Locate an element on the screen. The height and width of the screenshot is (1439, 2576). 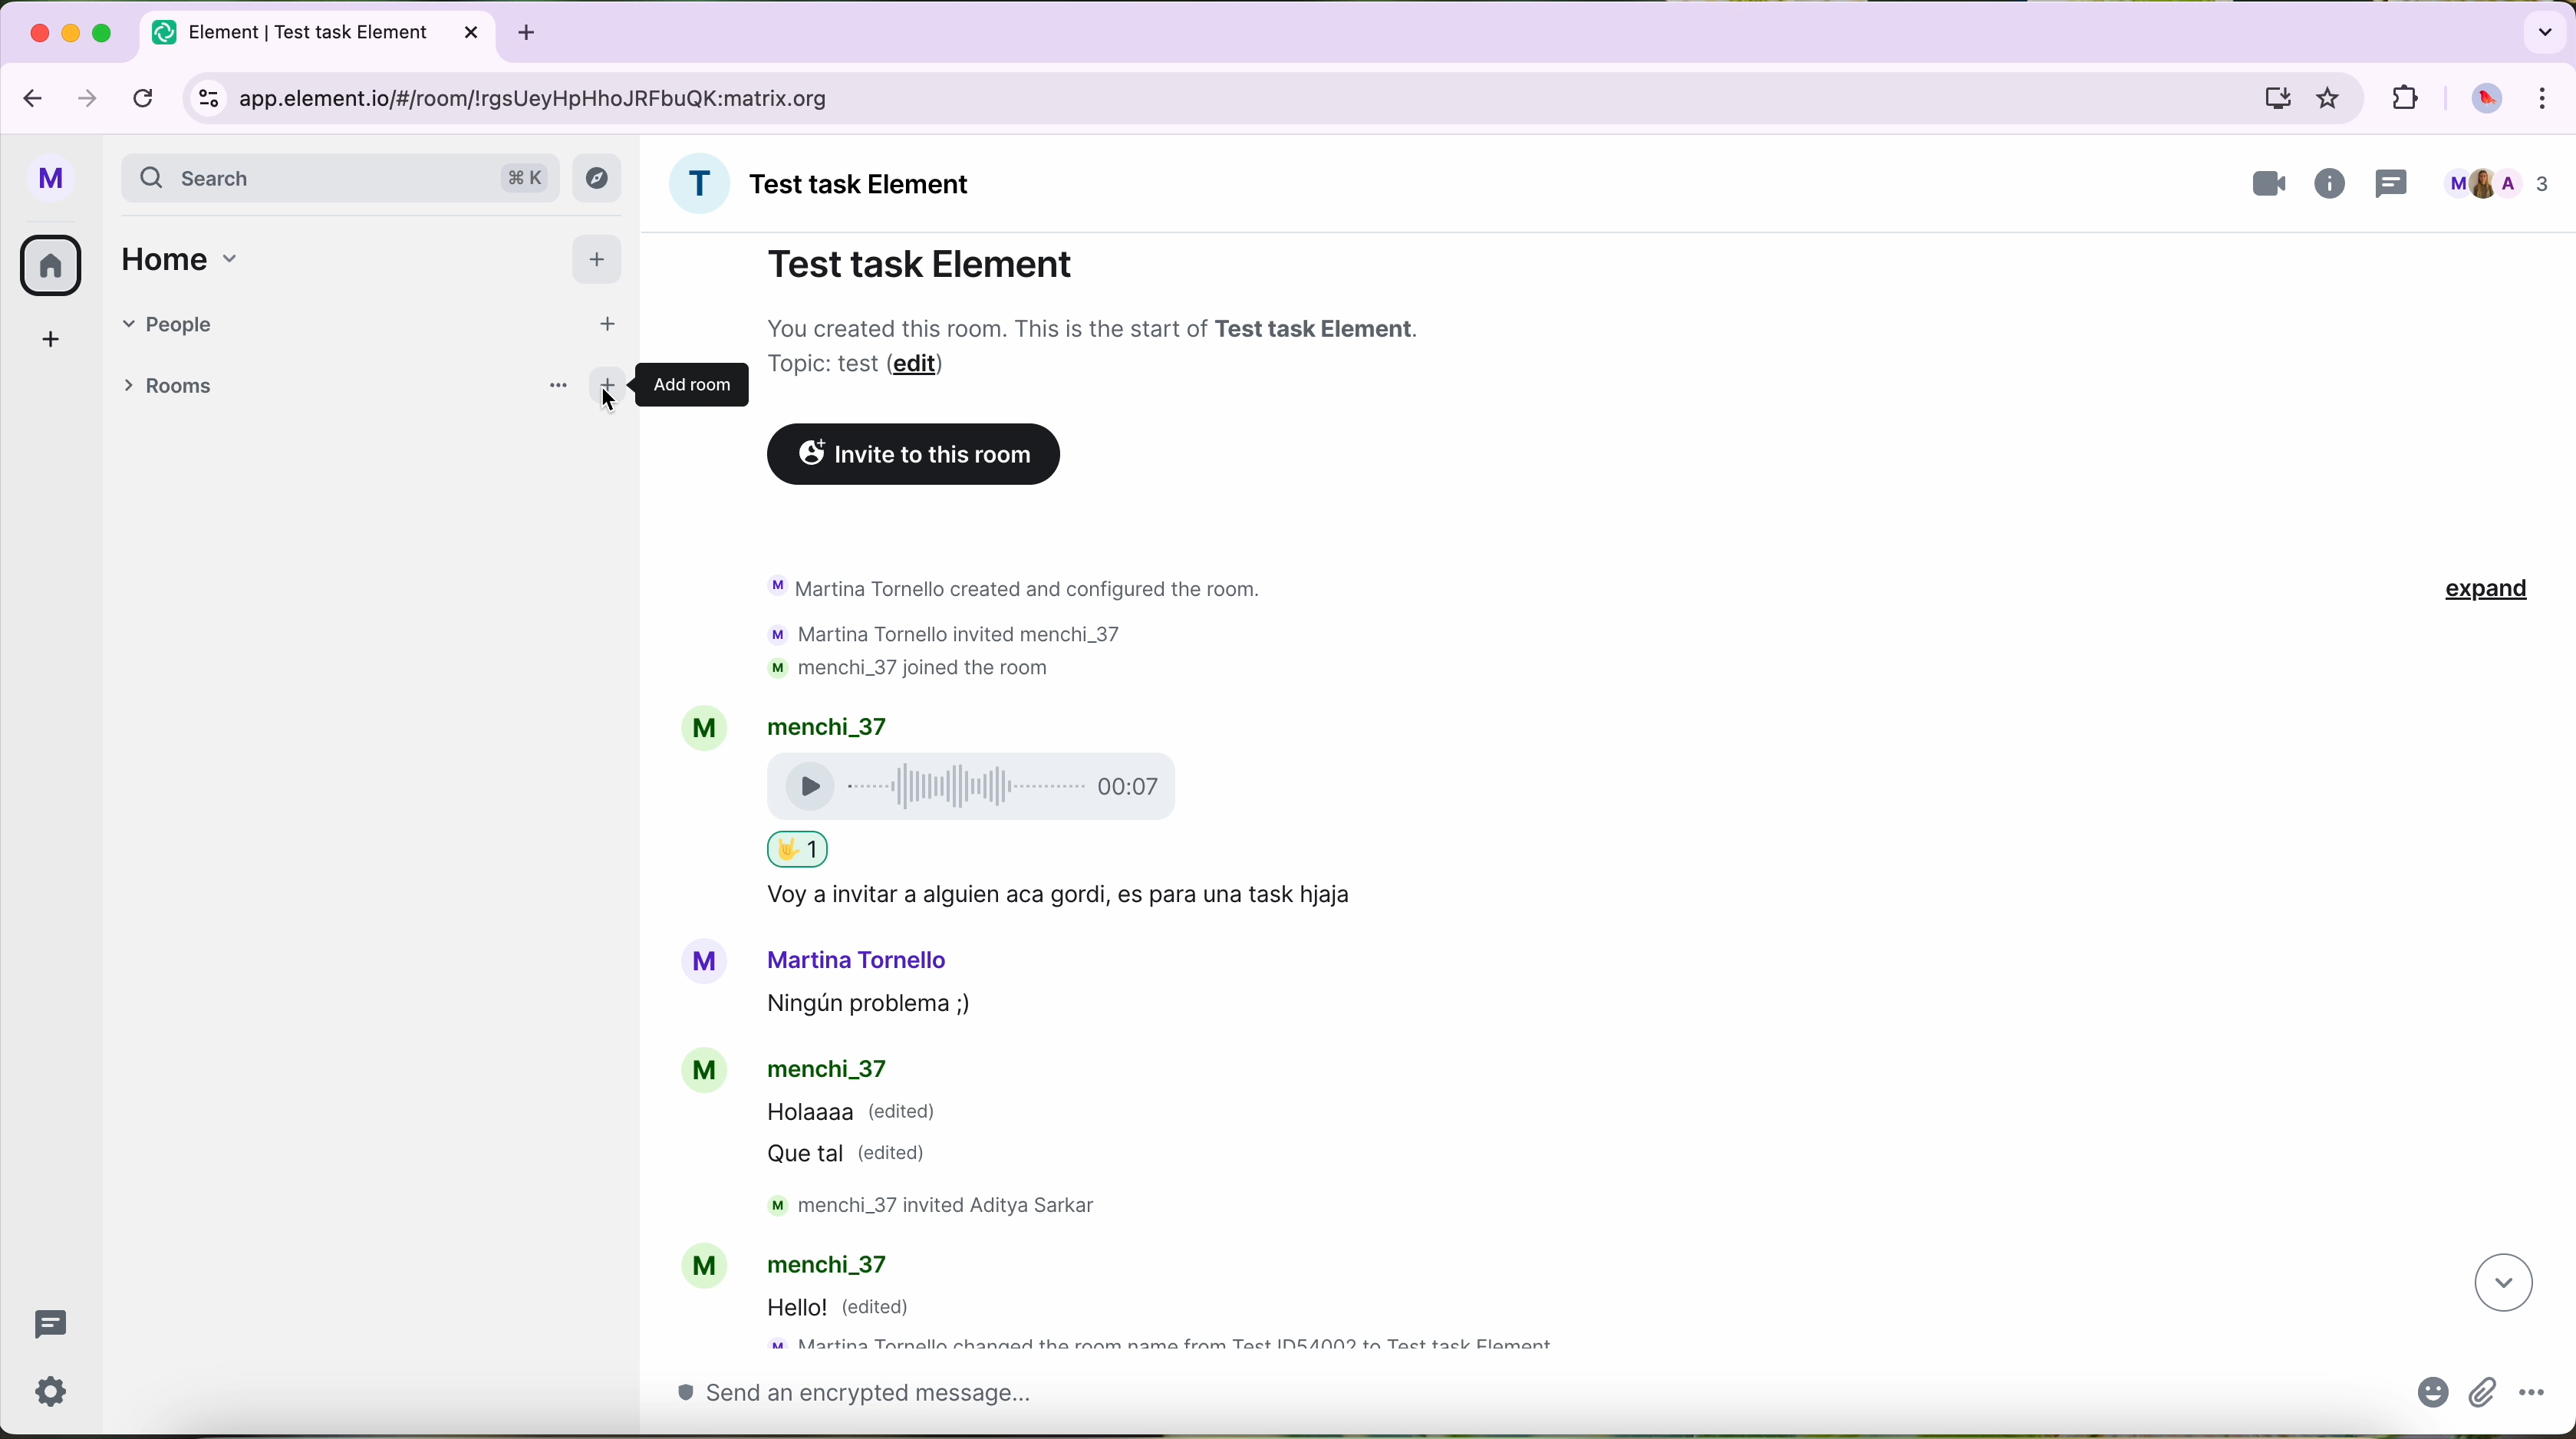
attach file is located at coordinates (2484, 1395).